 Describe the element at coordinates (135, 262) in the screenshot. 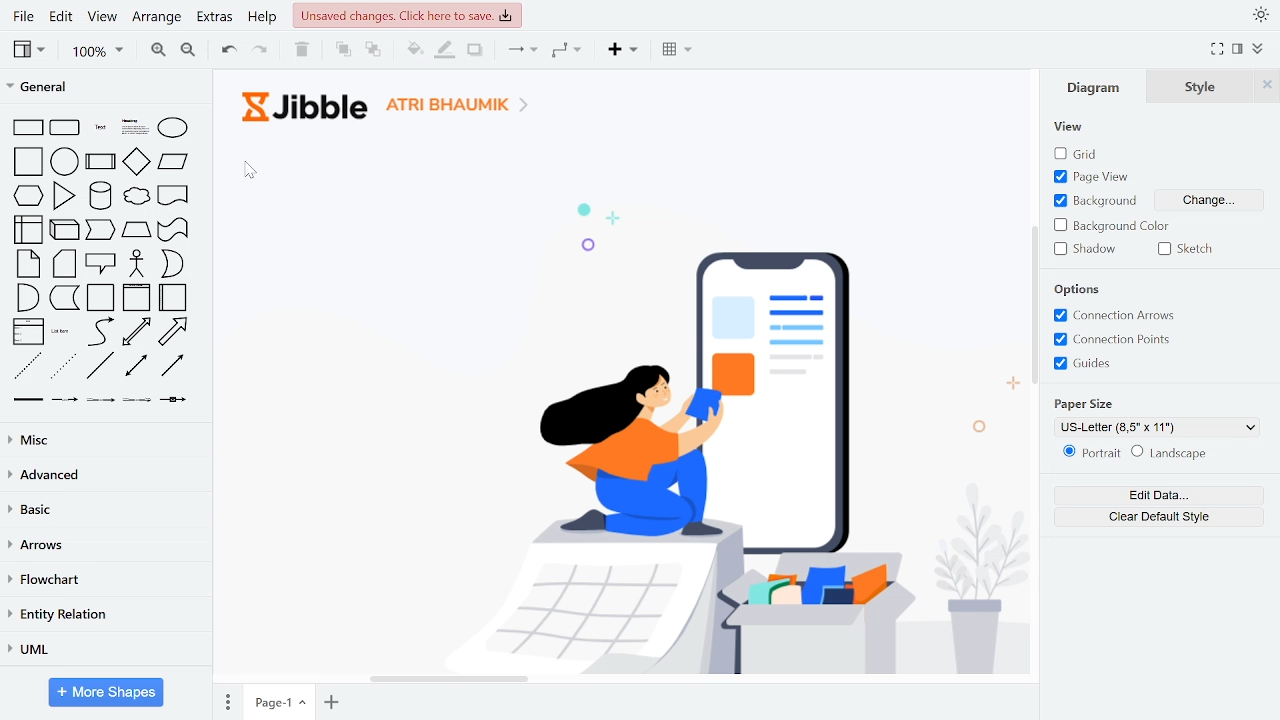

I see `general shapes` at that location.